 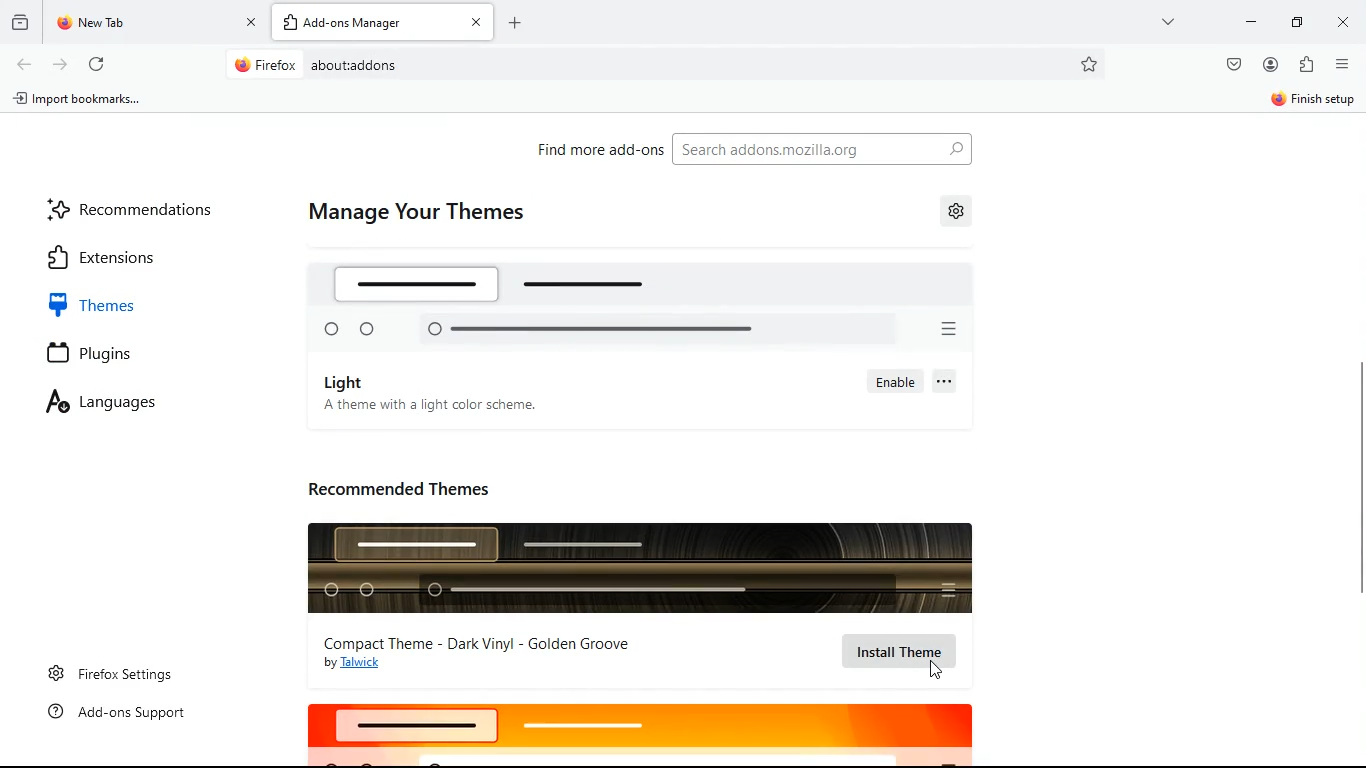 What do you see at coordinates (957, 215) in the screenshot?
I see `settings` at bounding box center [957, 215].